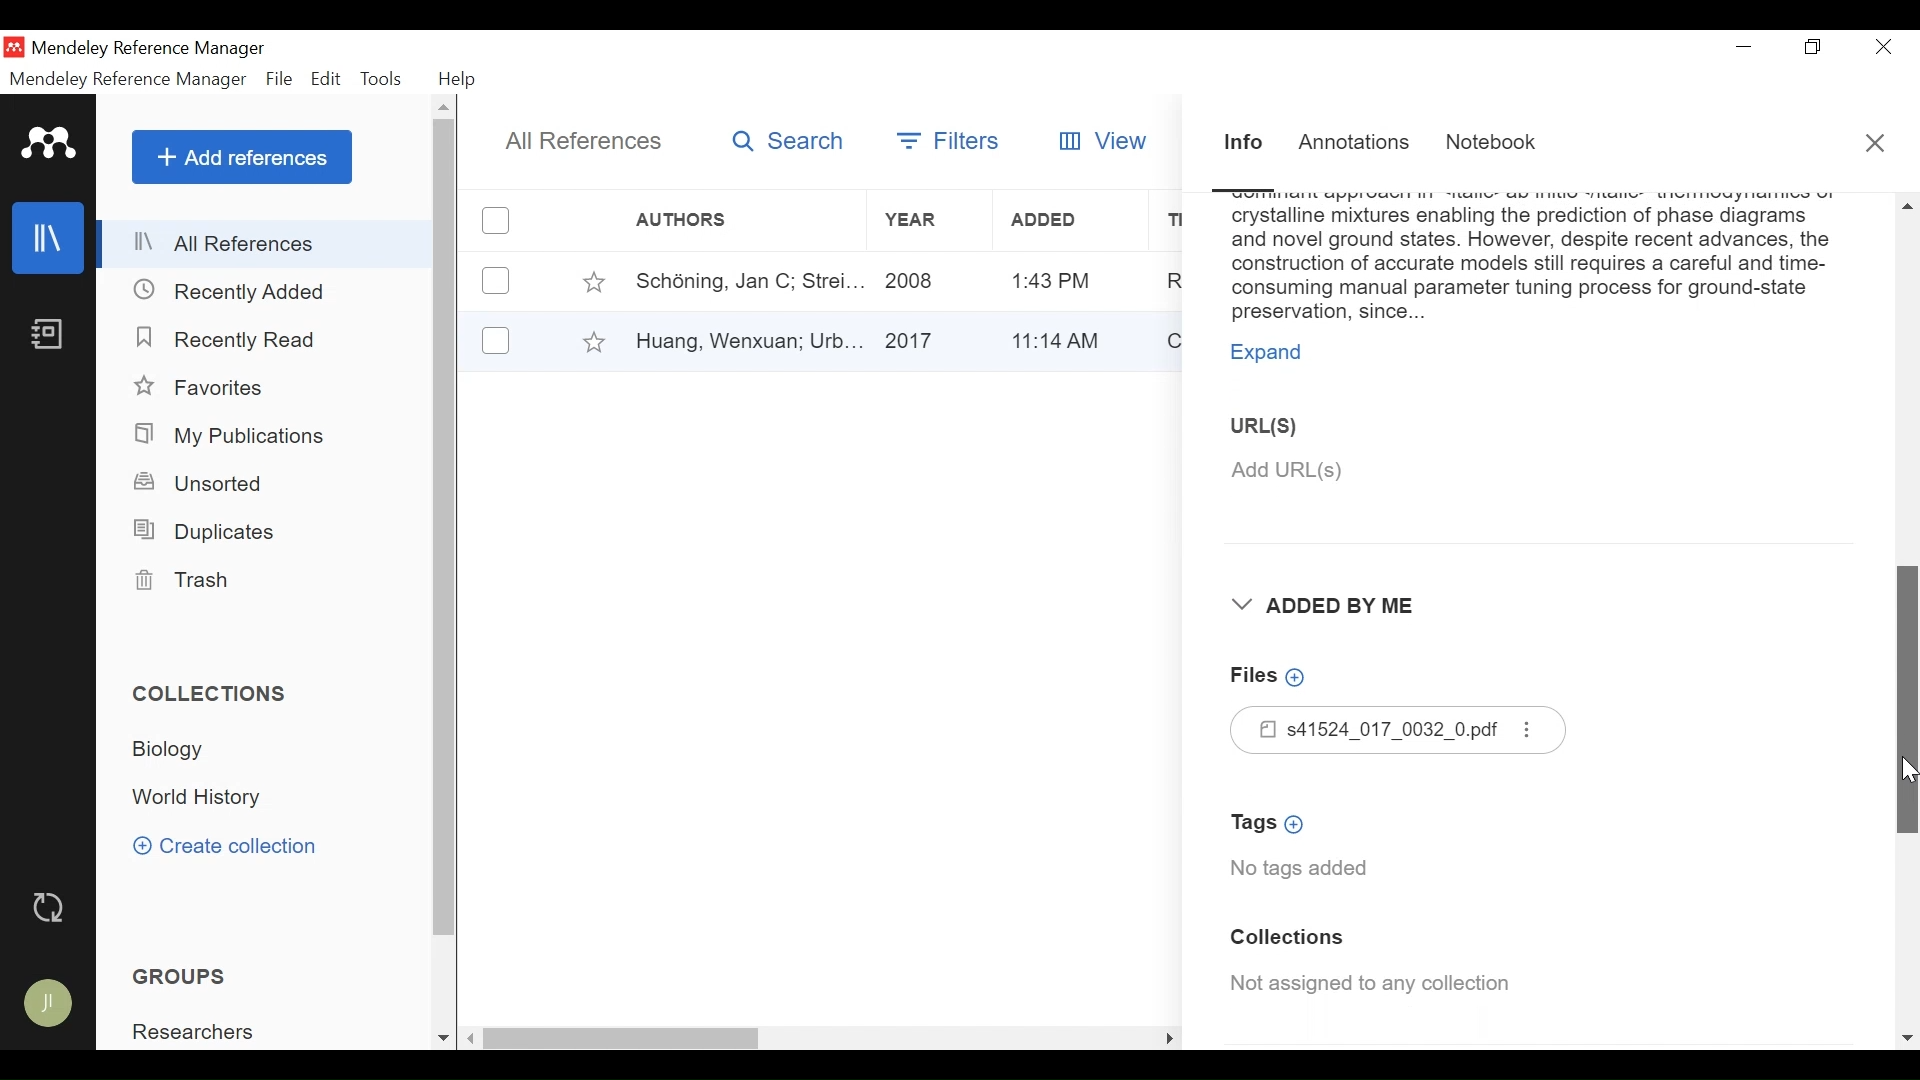 Image resolution: width=1920 pixels, height=1080 pixels. What do you see at coordinates (446, 528) in the screenshot?
I see `Vertical Scroll bar` at bounding box center [446, 528].